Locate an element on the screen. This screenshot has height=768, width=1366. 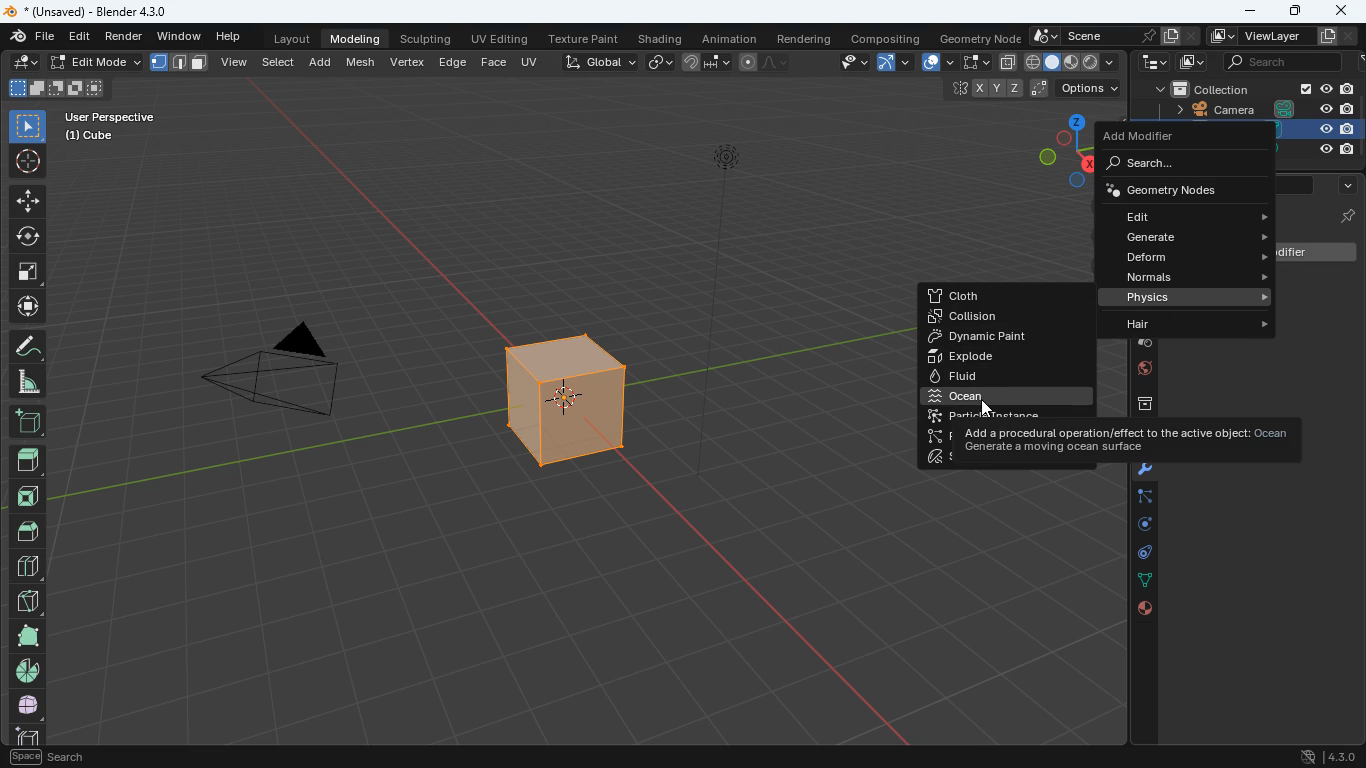
more is located at coordinates (1346, 182).